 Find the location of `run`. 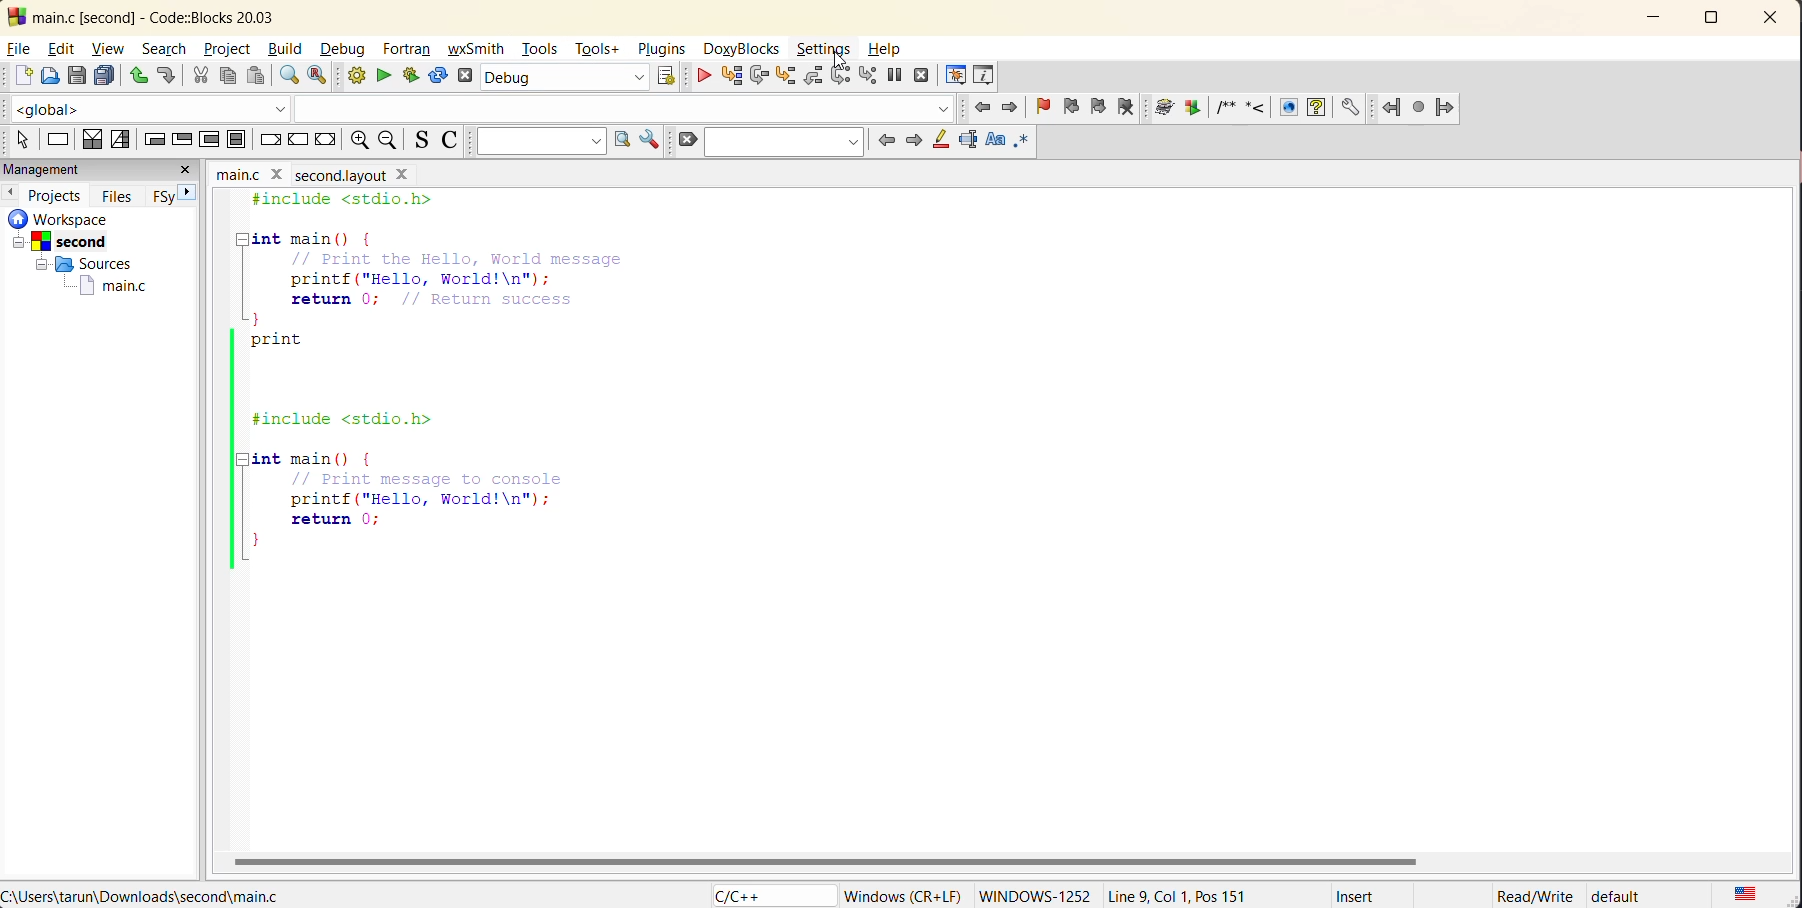

run is located at coordinates (383, 75).